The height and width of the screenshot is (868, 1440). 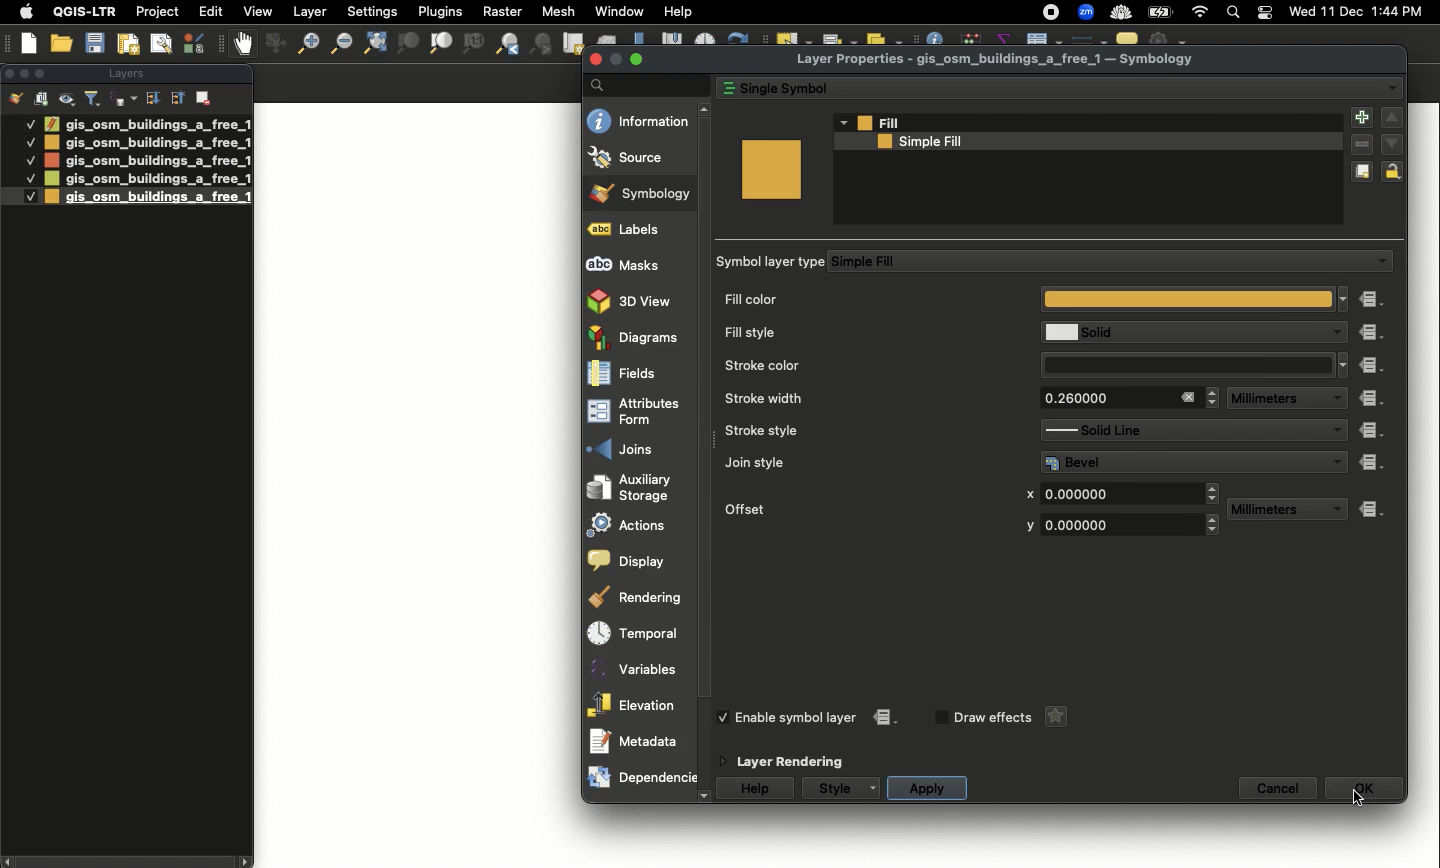 I want to click on Checked, so click(x=30, y=160).